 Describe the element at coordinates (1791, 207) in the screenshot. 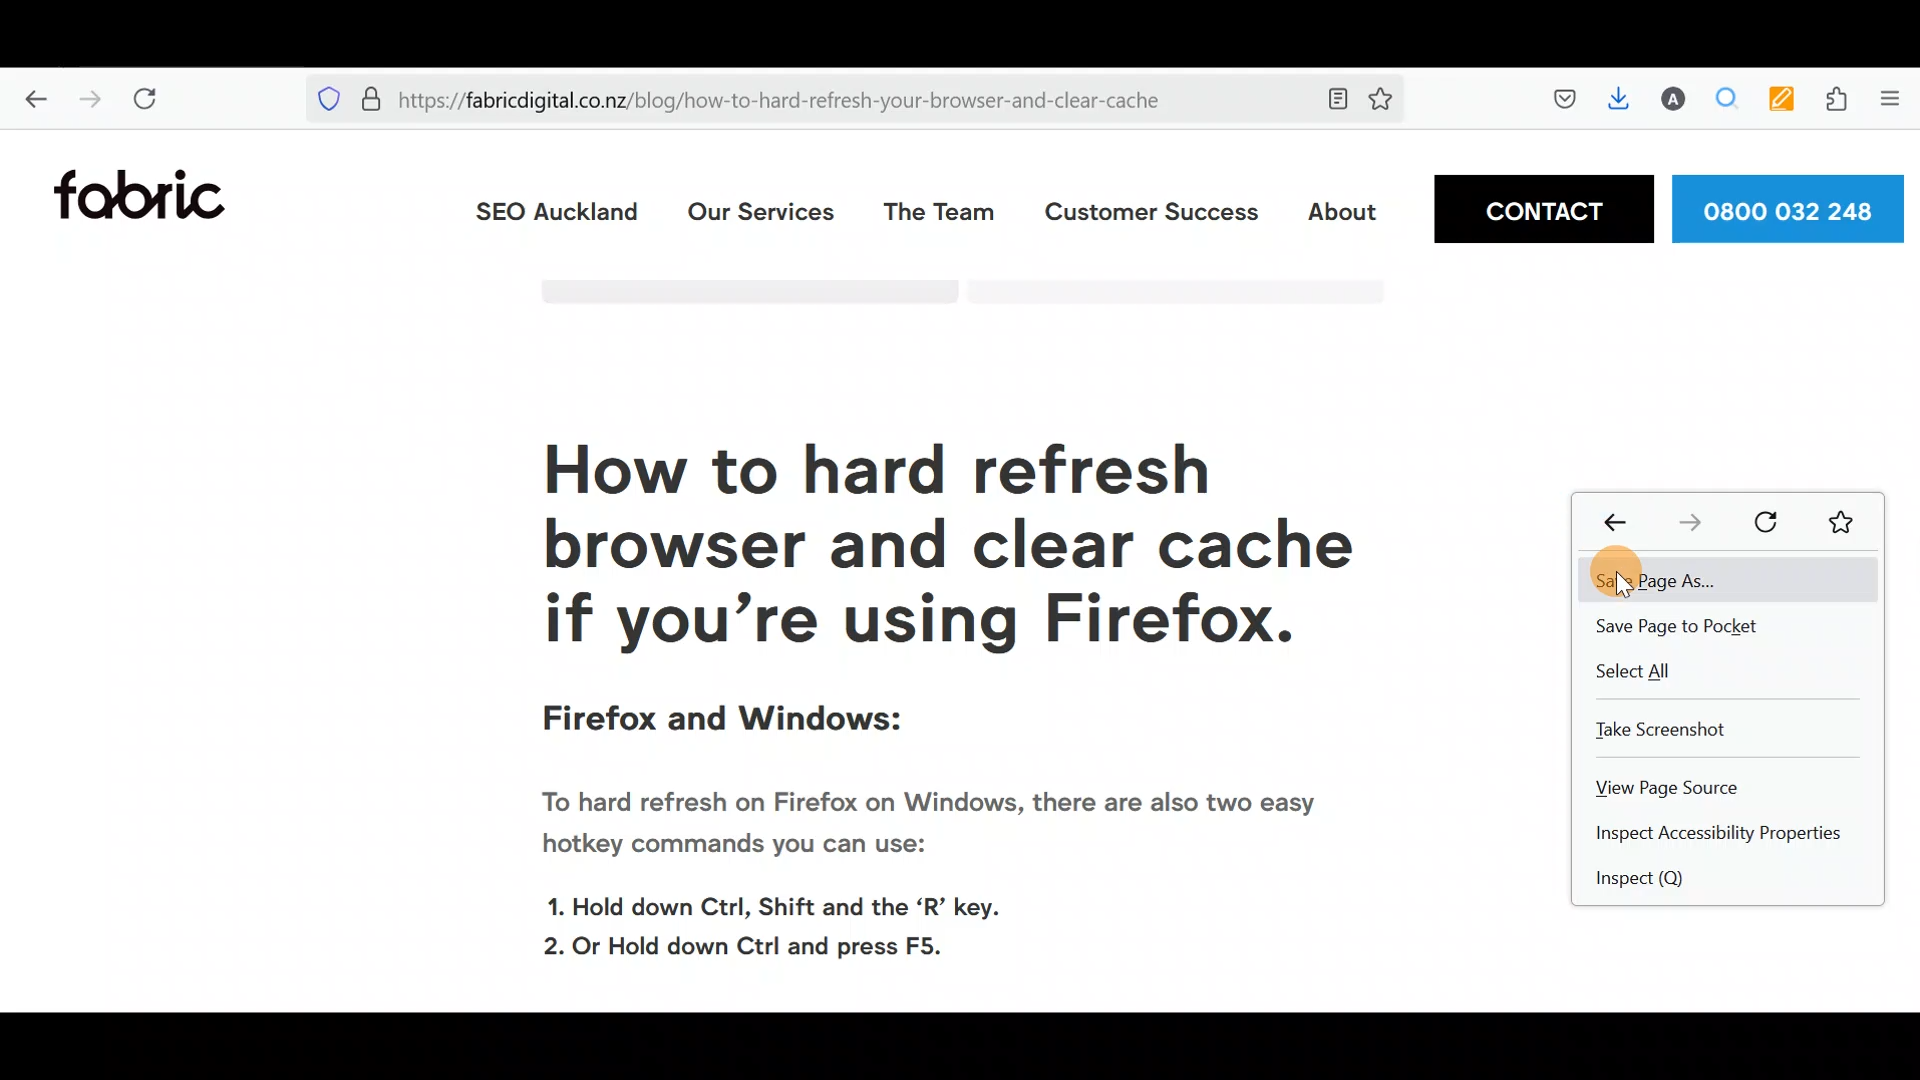

I see `Phone number` at that location.